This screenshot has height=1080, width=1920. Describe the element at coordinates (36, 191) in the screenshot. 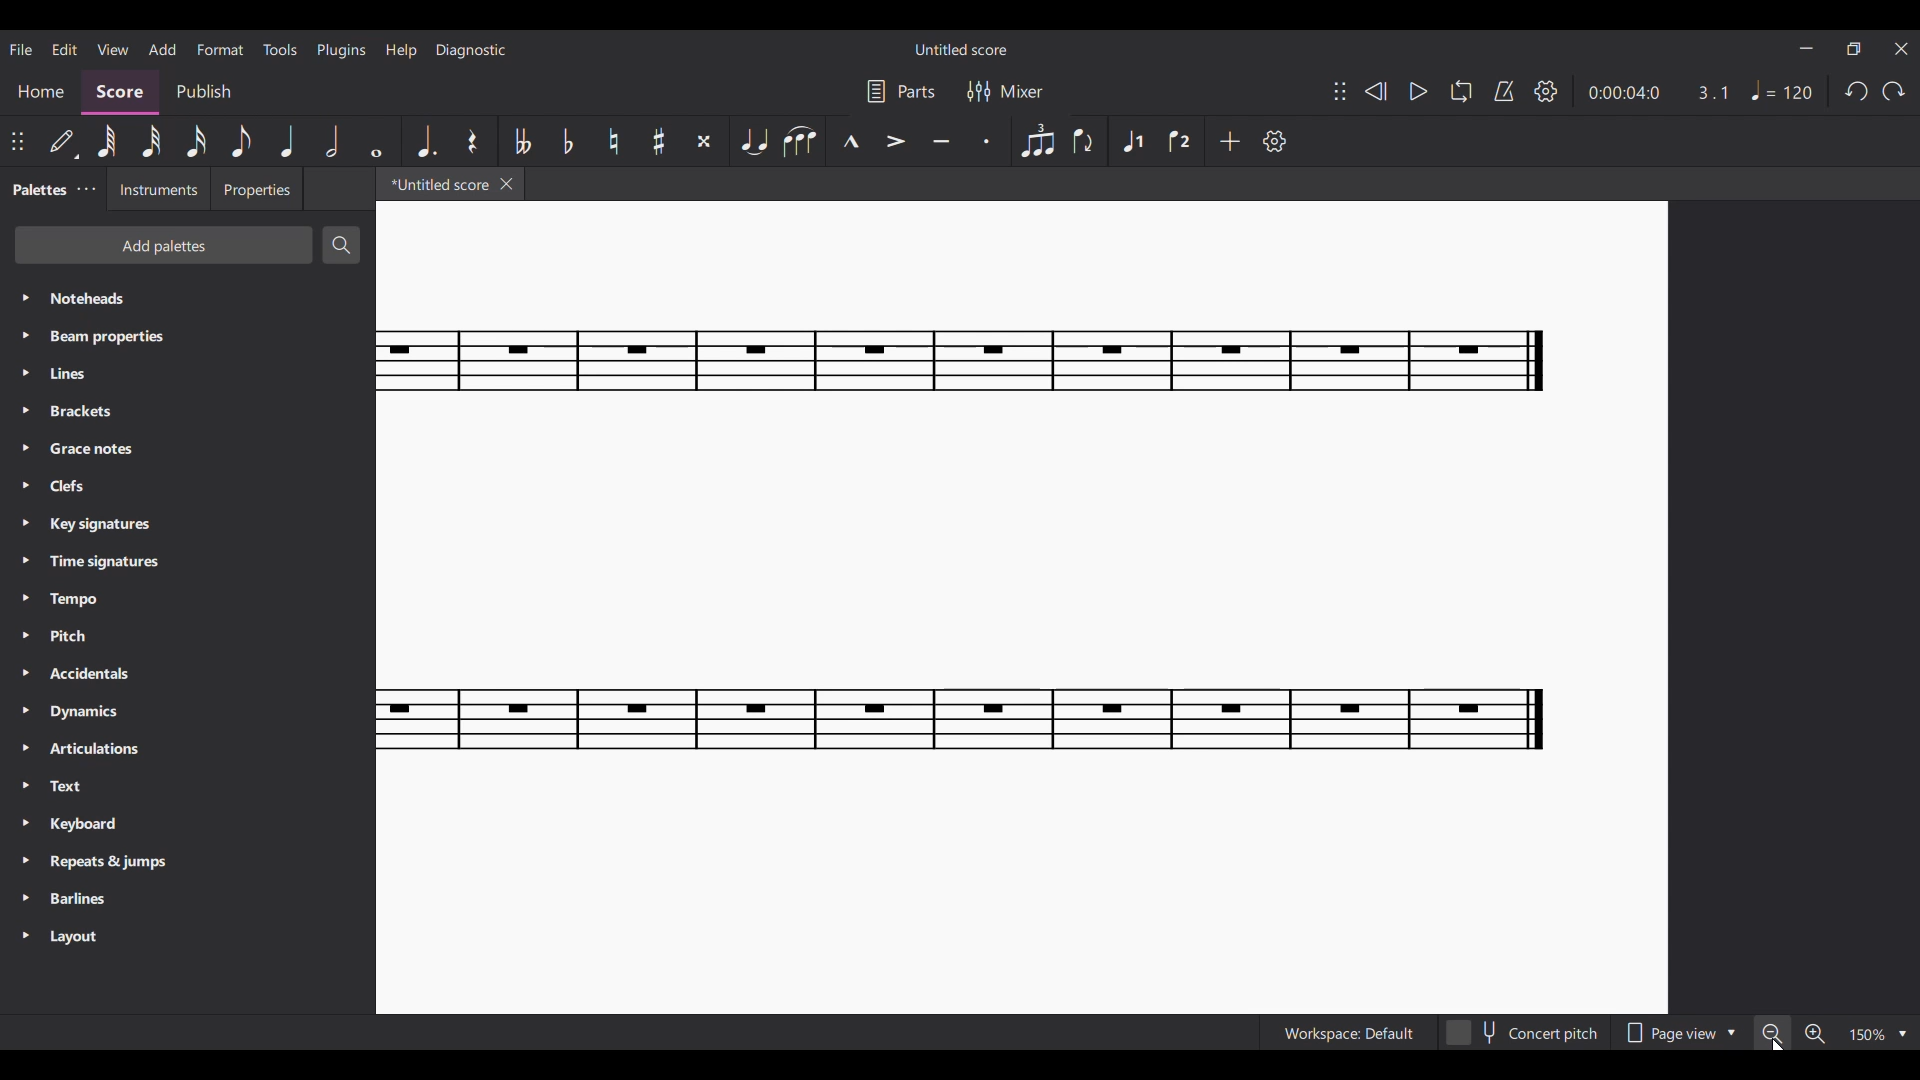

I see `Palettes` at that location.